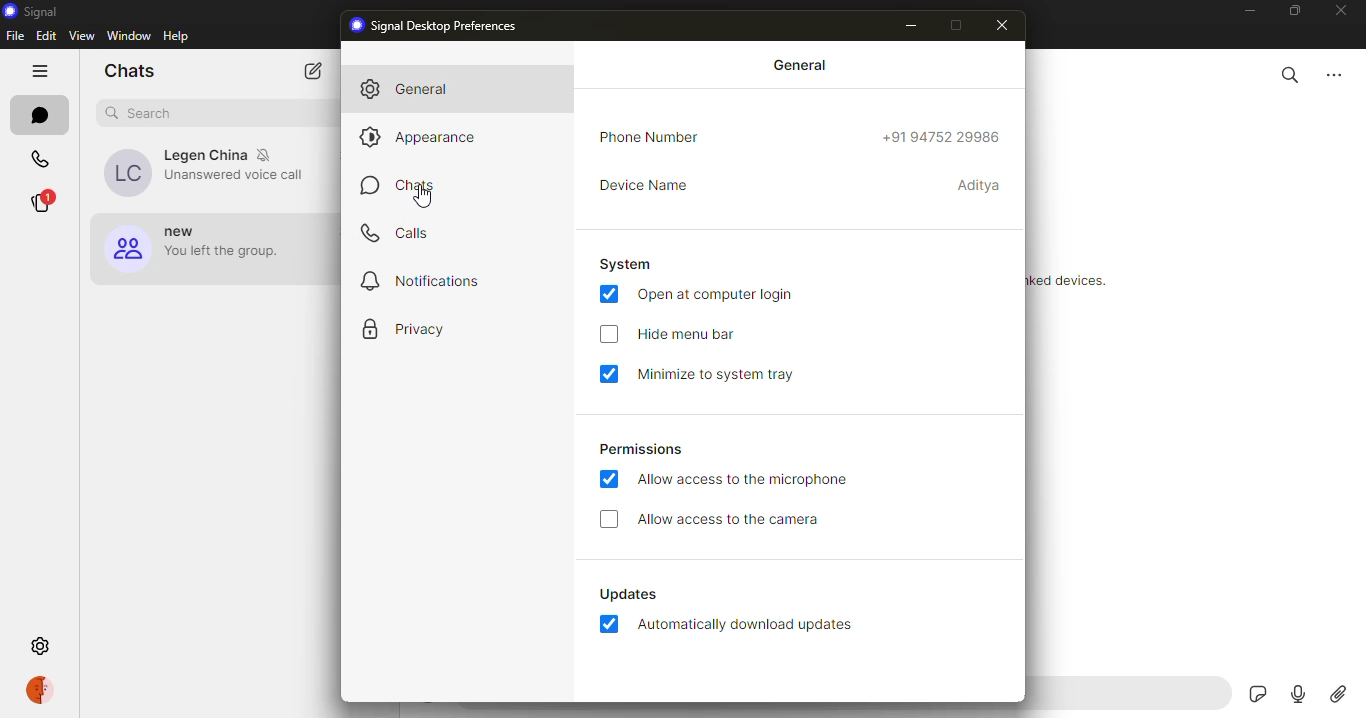 The height and width of the screenshot is (718, 1366). Describe the element at coordinates (84, 35) in the screenshot. I see `view` at that location.